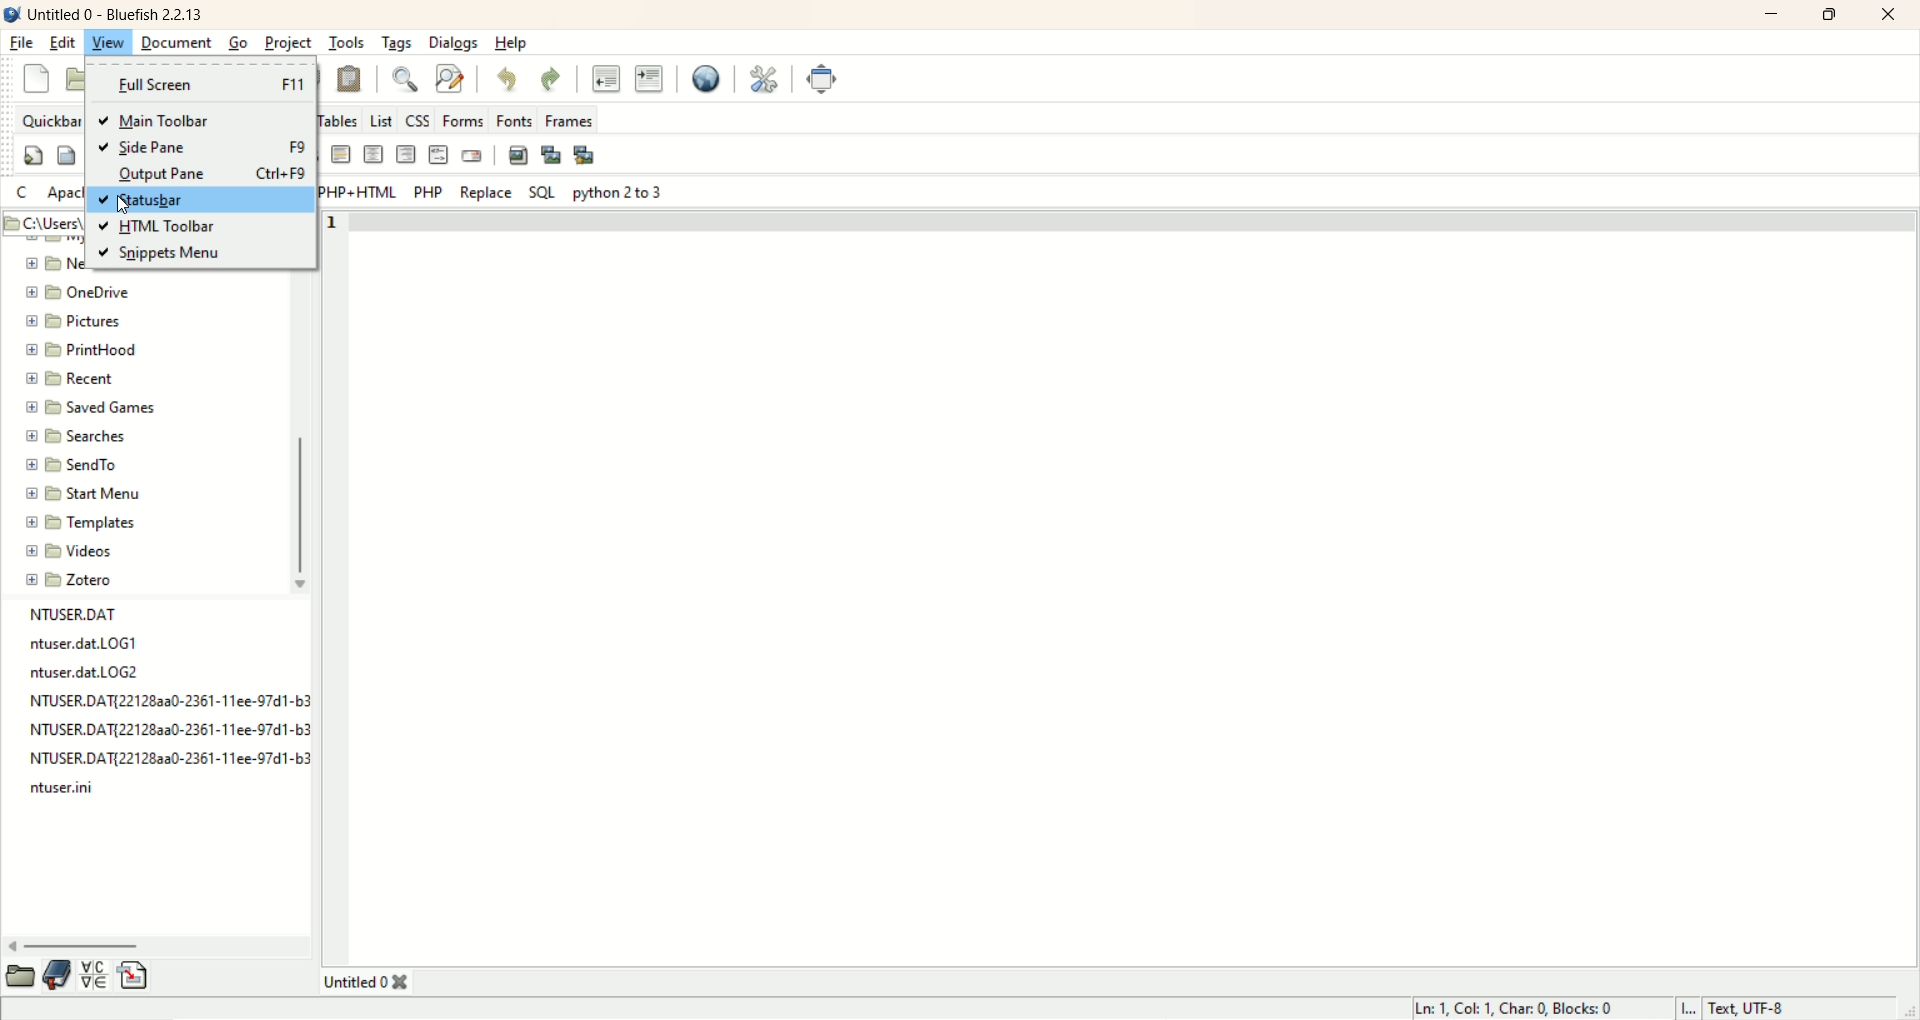 The width and height of the screenshot is (1920, 1020). I want to click on insert image, so click(517, 157).